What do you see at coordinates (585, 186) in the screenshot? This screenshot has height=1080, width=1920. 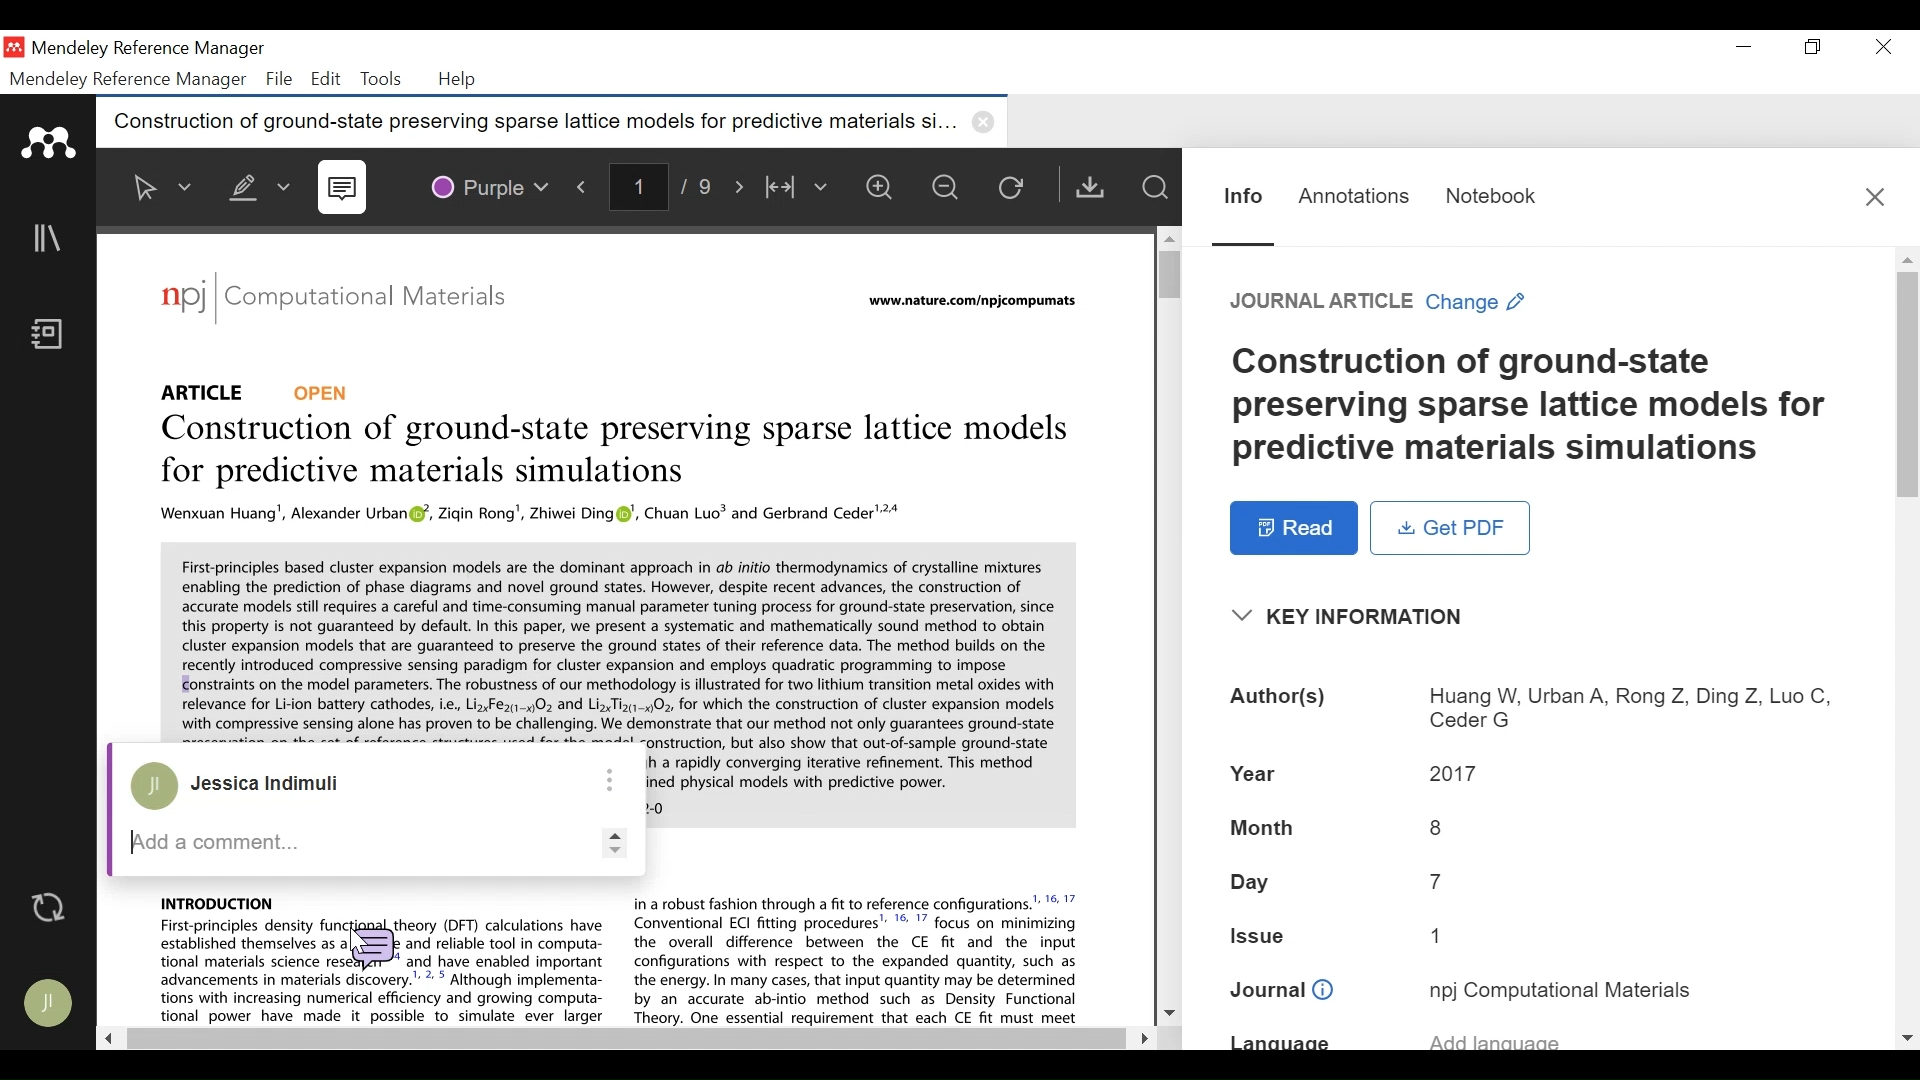 I see `Previous Page` at bounding box center [585, 186].